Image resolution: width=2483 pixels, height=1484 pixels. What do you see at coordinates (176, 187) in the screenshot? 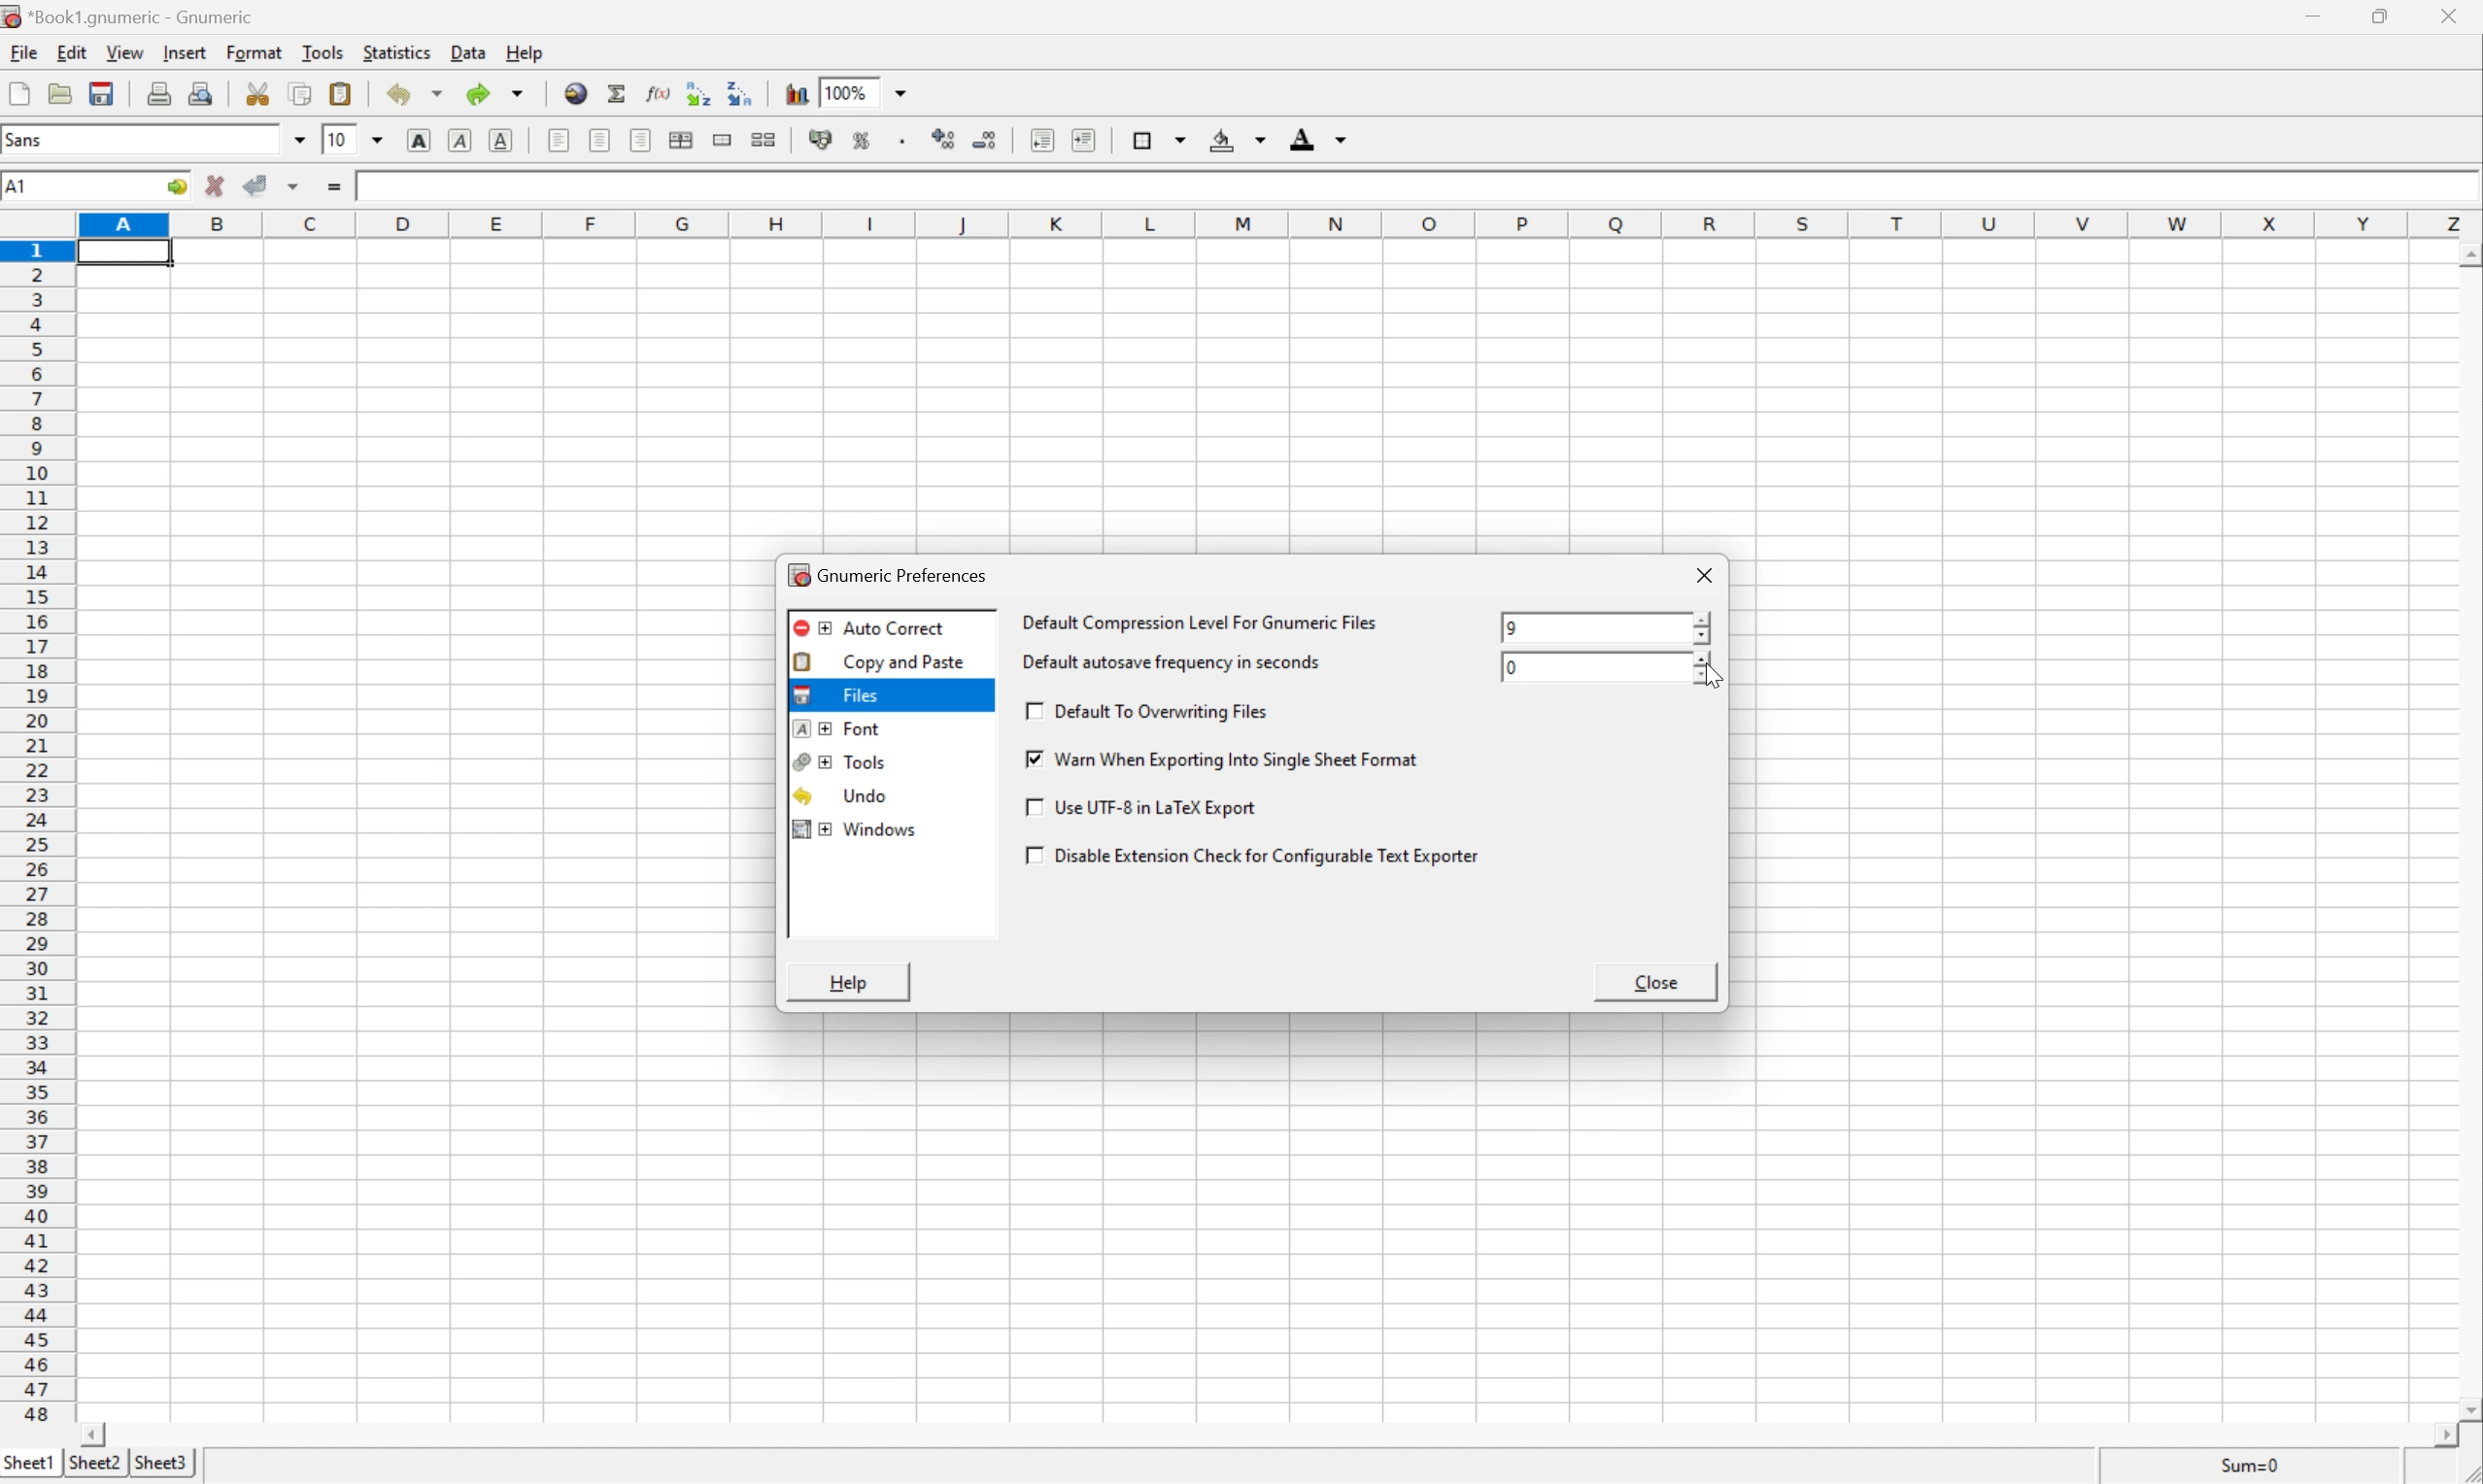
I see `go to` at bounding box center [176, 187].